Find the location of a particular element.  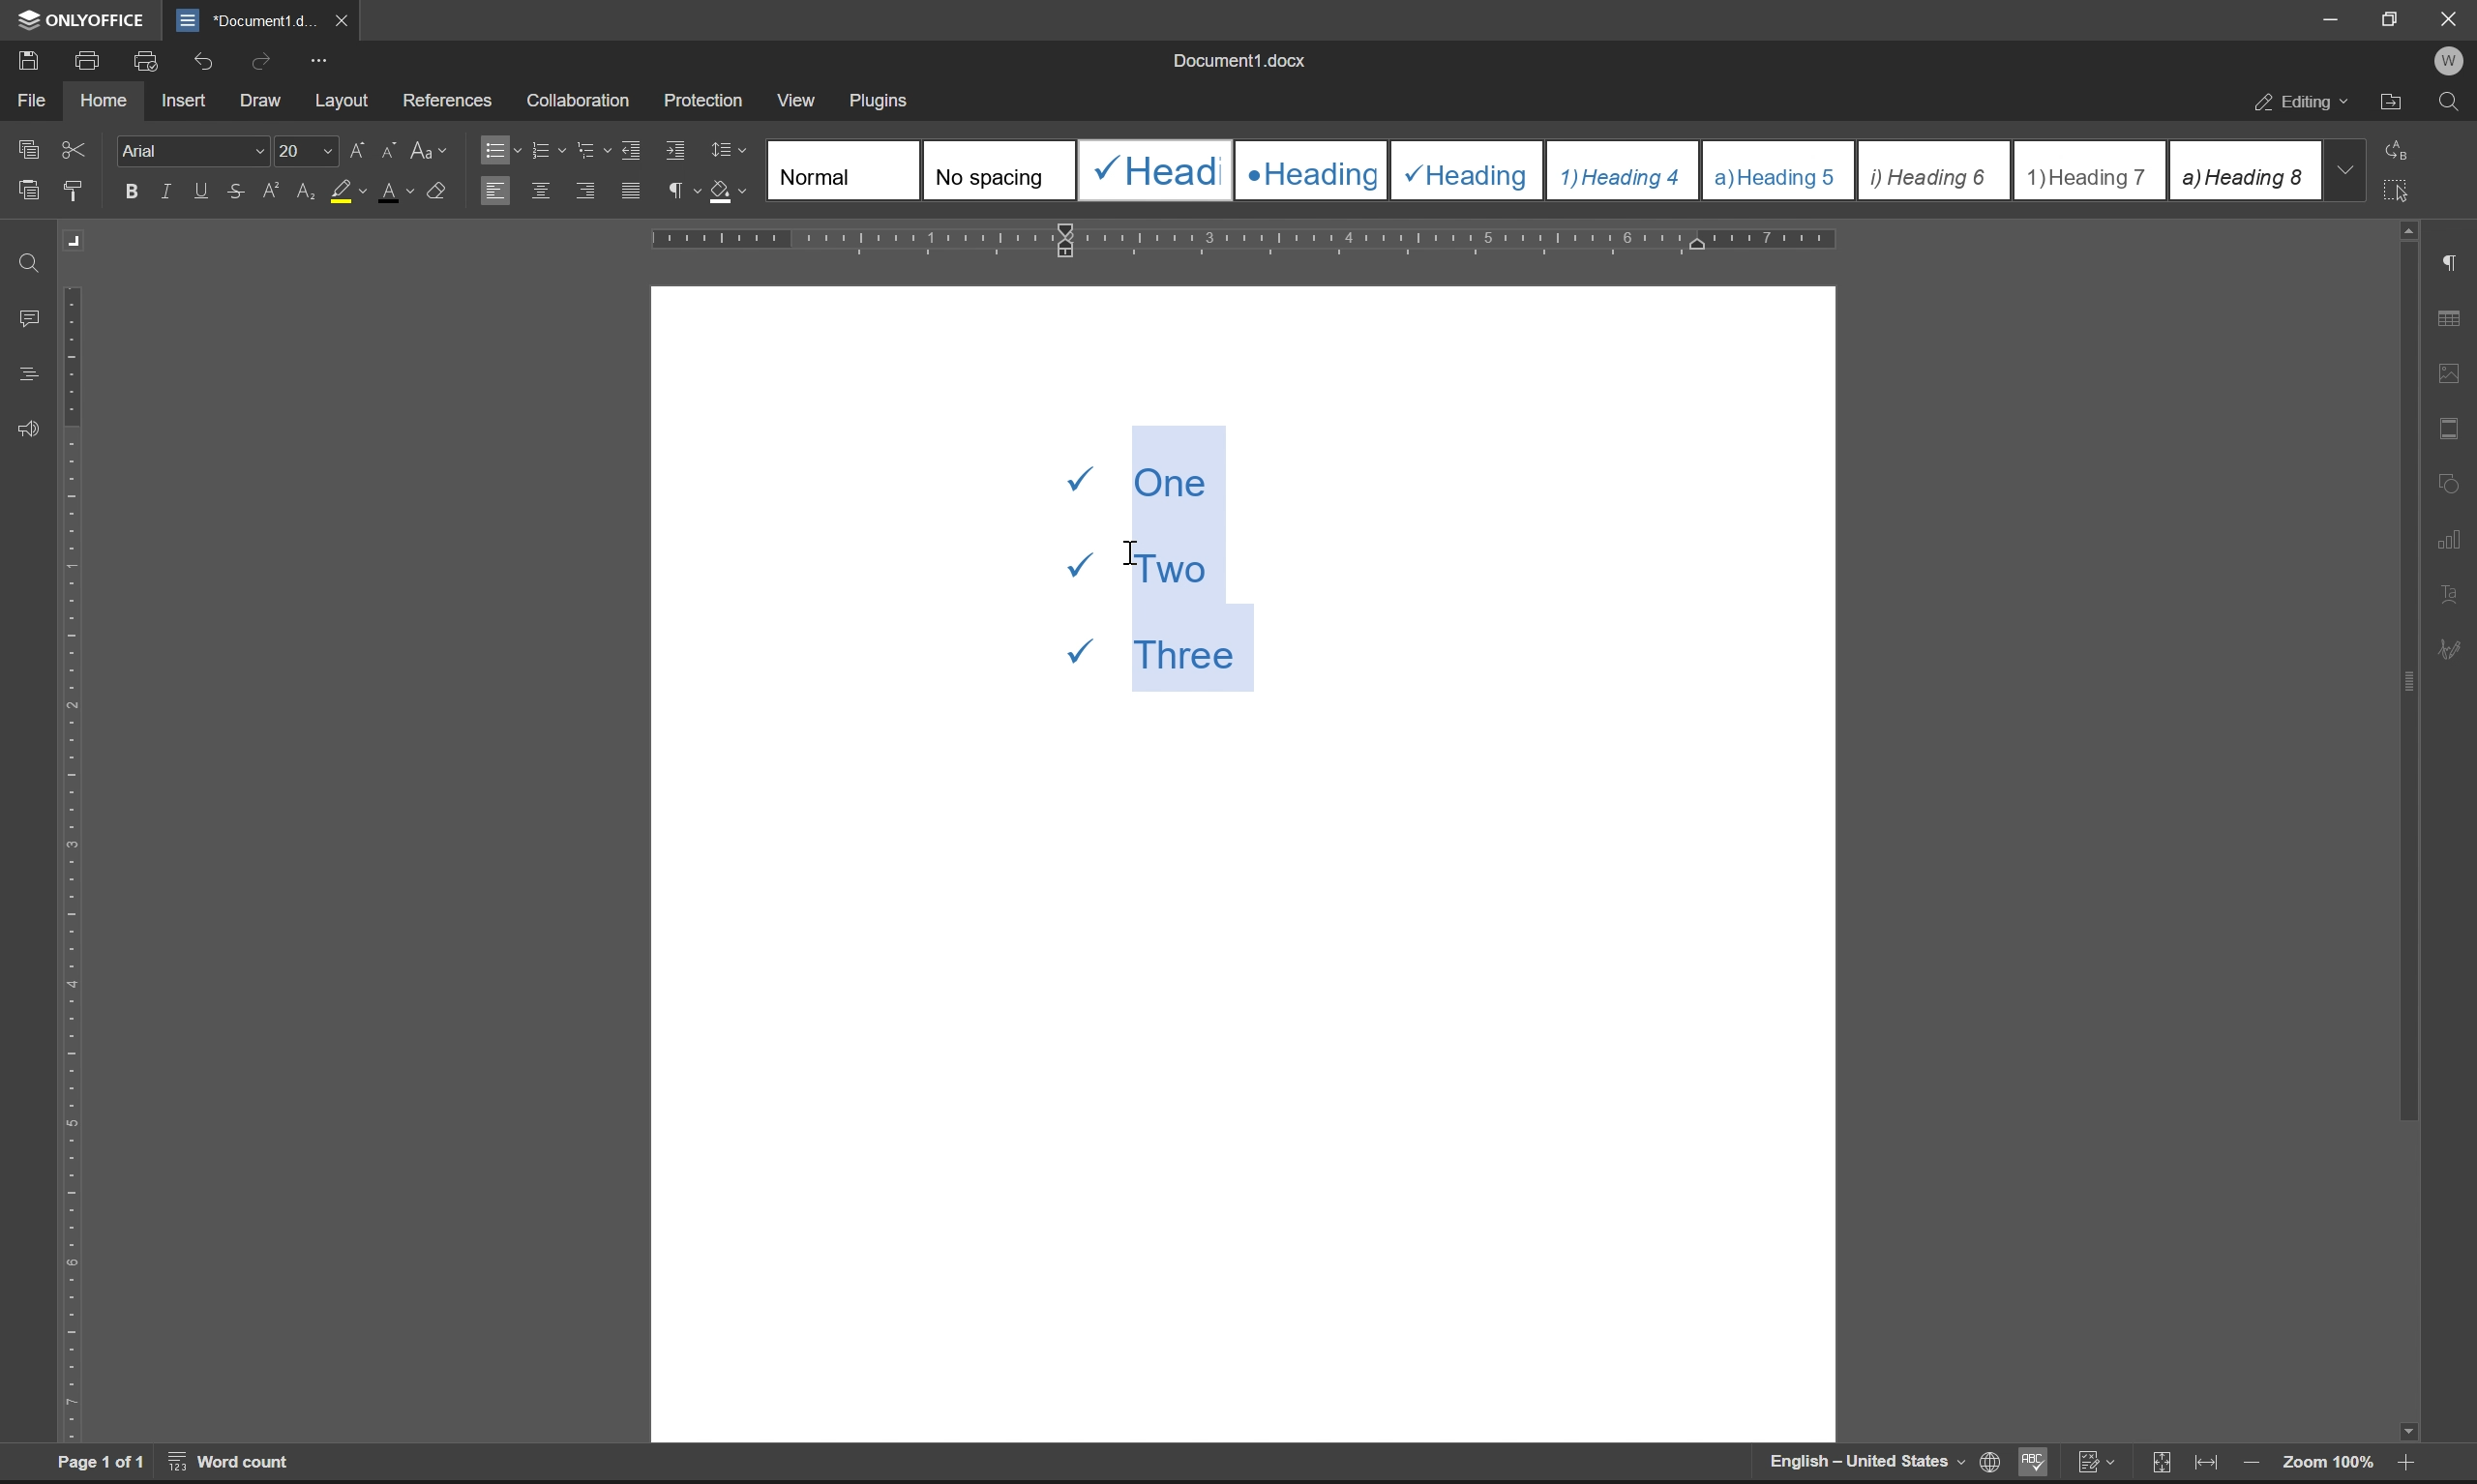

decrease indent is located at coordinates (636, 149).